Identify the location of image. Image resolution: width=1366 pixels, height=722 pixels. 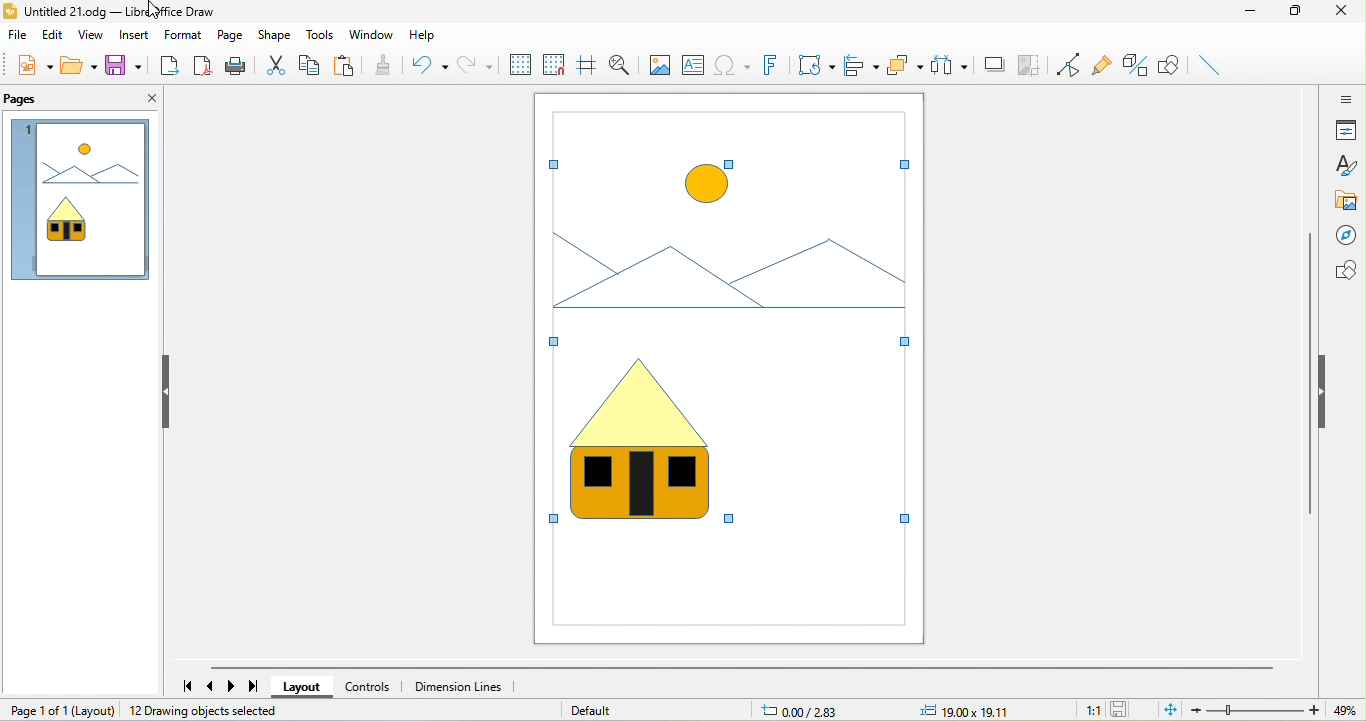
(660, 65).